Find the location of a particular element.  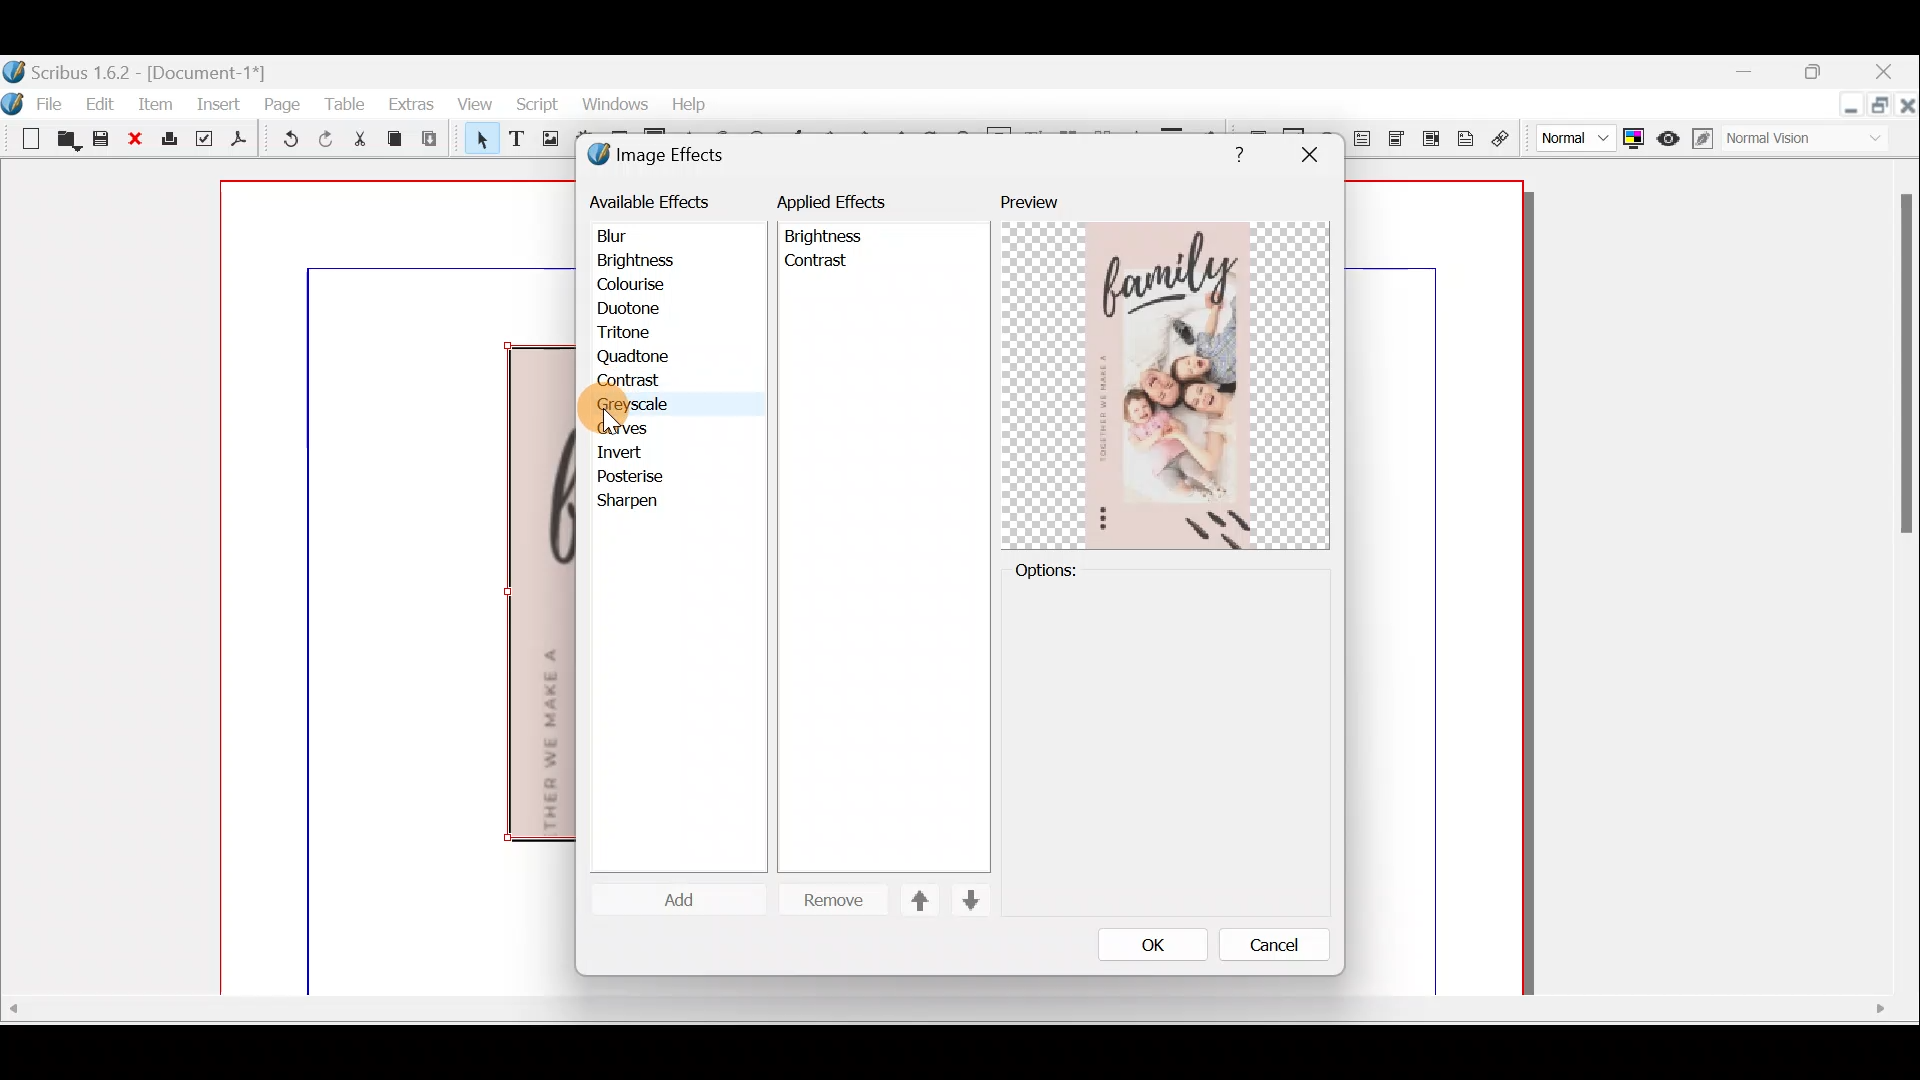

sharpen is located at coordinates (632, 502).